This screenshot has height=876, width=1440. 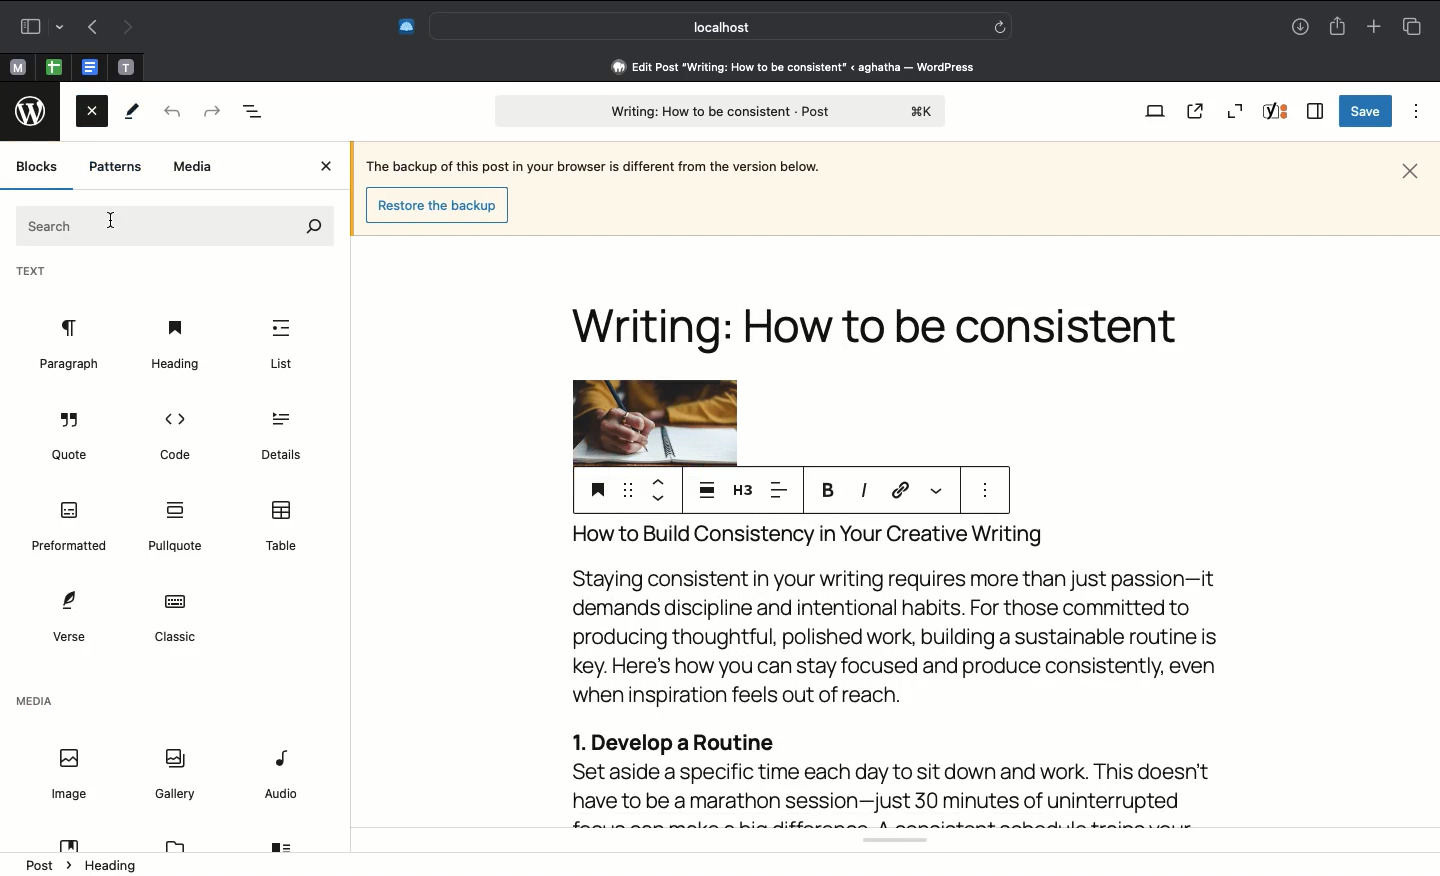 What do you see at coordinates (254, 112) in the screenshot?
I see `Document overview` at bounding box center [254, 112].